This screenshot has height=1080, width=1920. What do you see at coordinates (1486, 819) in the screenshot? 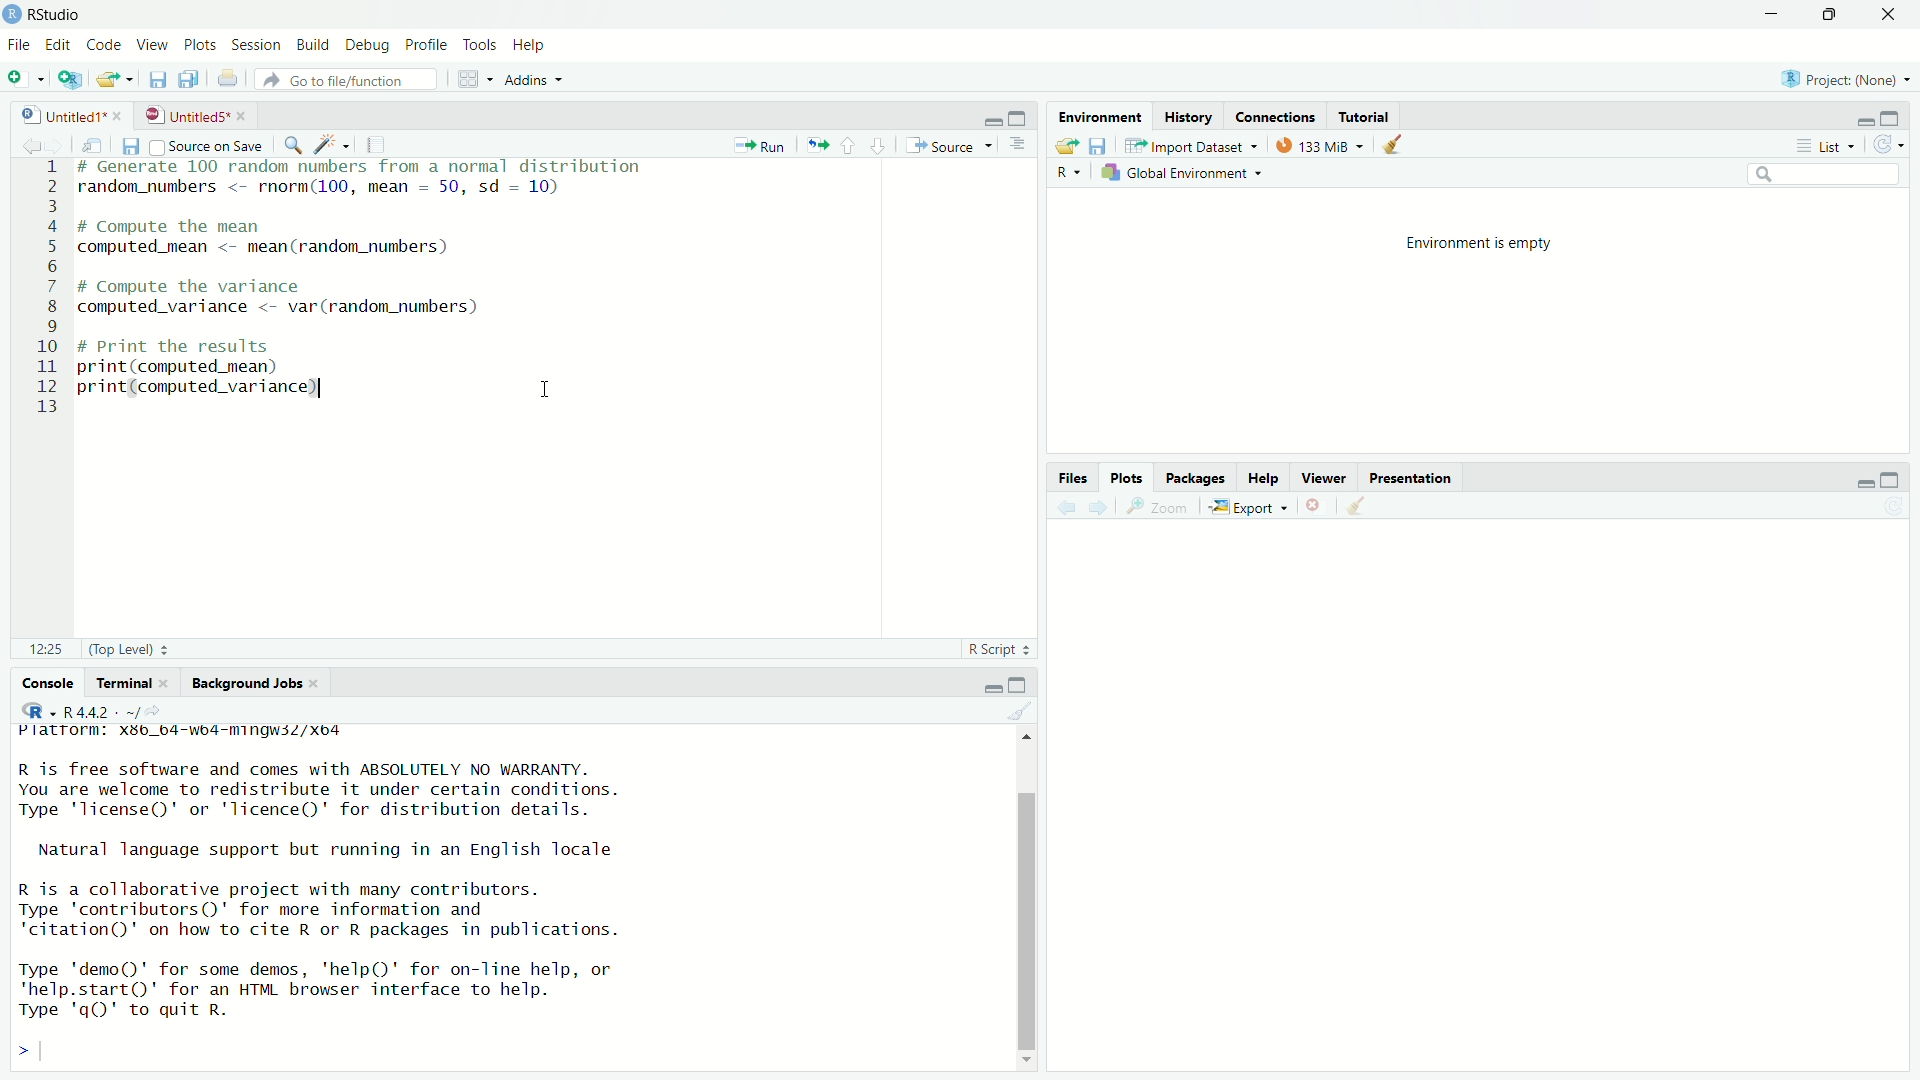
I see `empty plot area` at bounding box center [1486, 819].